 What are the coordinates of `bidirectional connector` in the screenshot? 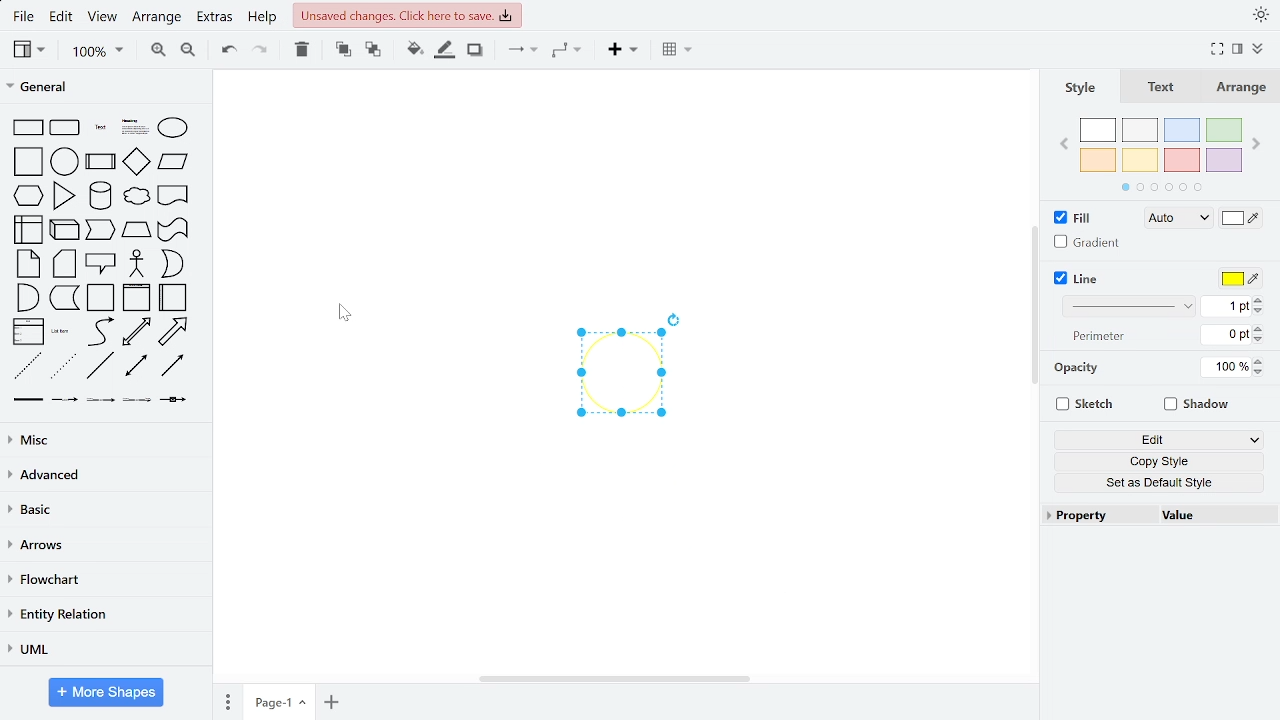 It's located at (135, 367).